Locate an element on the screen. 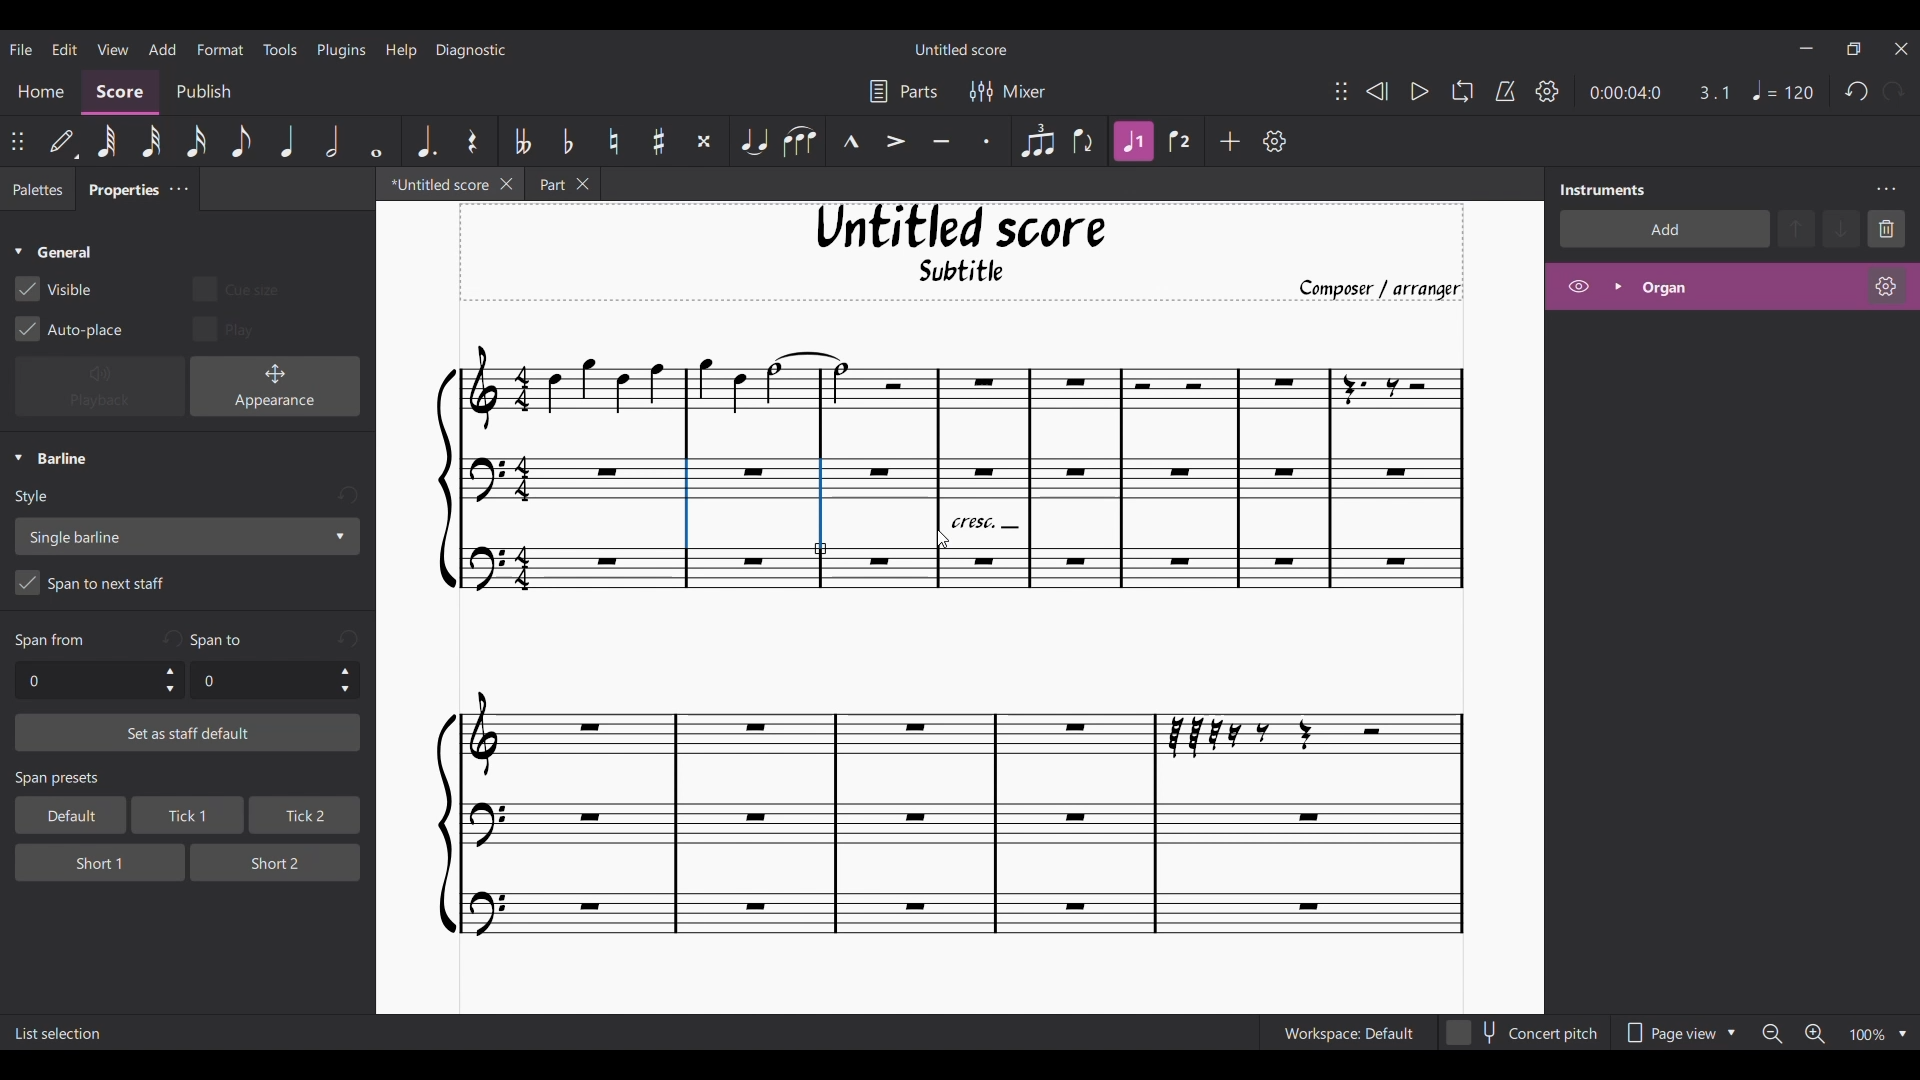 The height and width of the screenshot is (1080, 1920). Augmentation dot is located at coordinates (424, 140).